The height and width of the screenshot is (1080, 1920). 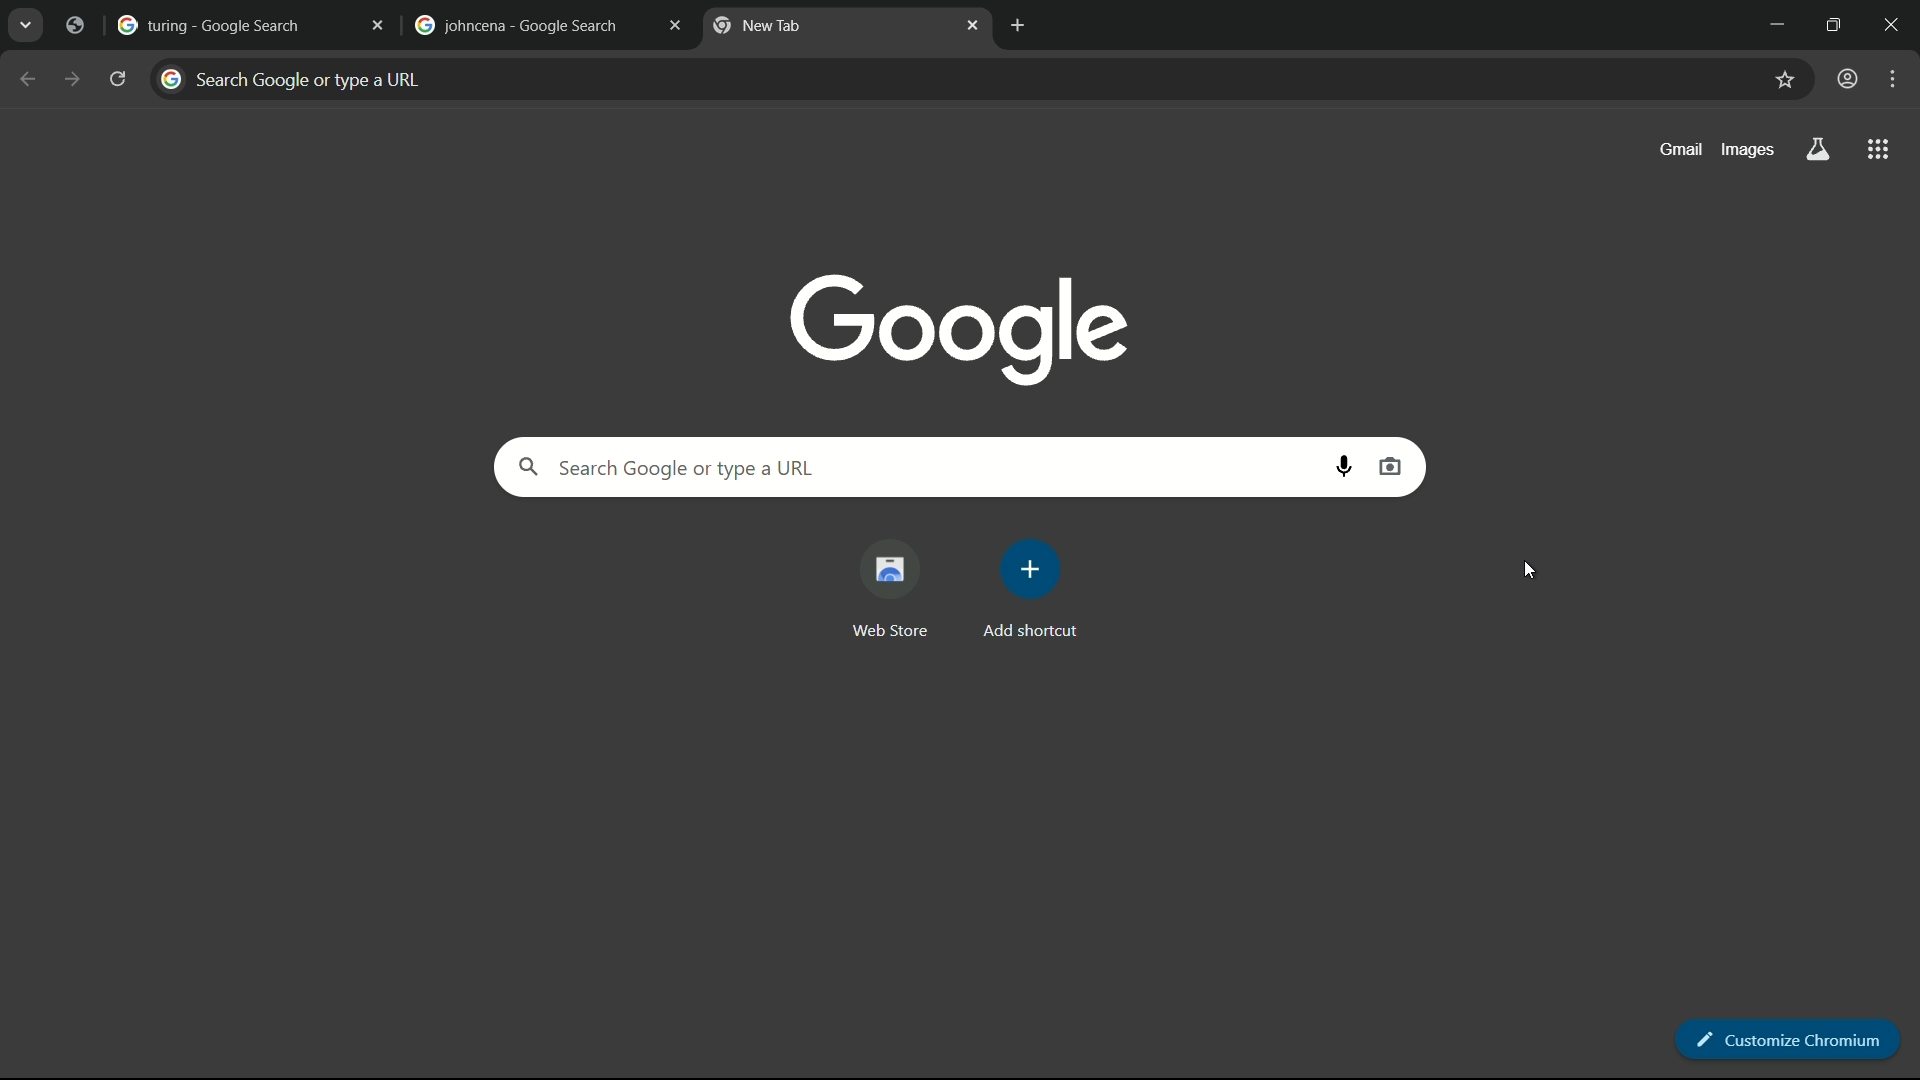 What do you see at coordinates (968, 27) in the screenshot?
I see `close` at bounding box center [968, 27].